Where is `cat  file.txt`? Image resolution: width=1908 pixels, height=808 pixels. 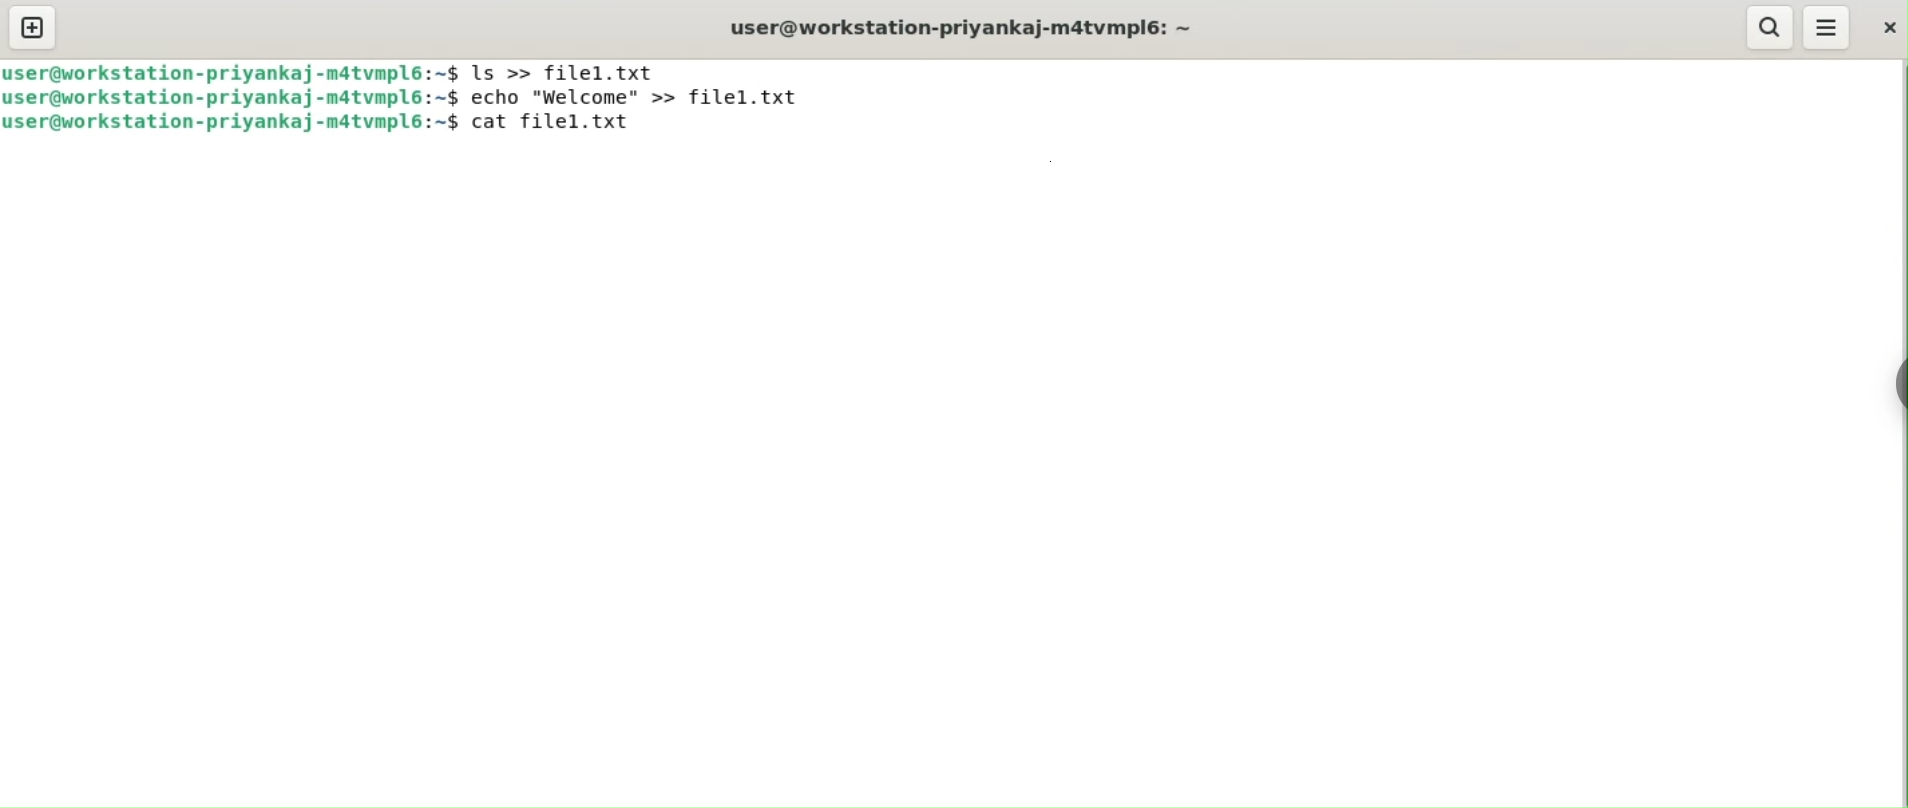 cat  file.txt is located at coordinates (559, 124).